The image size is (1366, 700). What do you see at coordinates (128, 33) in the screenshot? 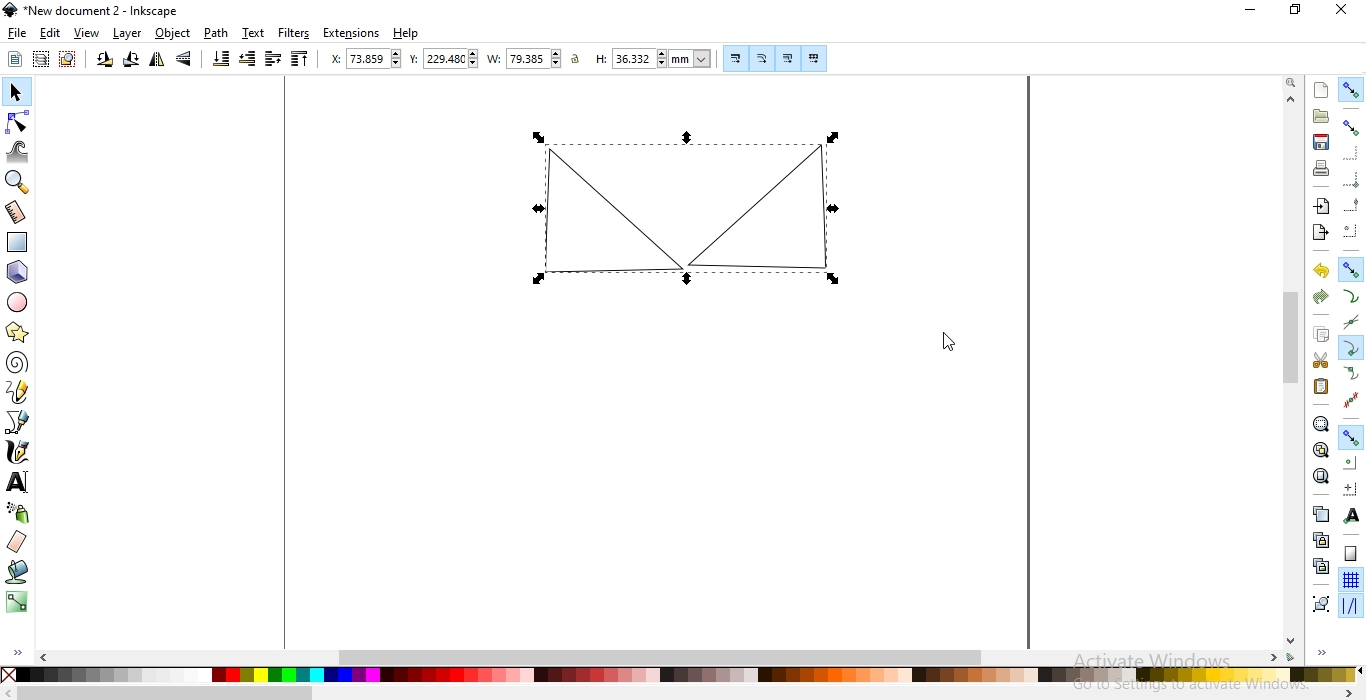
I see `layer` at bounding box center [128, 33].